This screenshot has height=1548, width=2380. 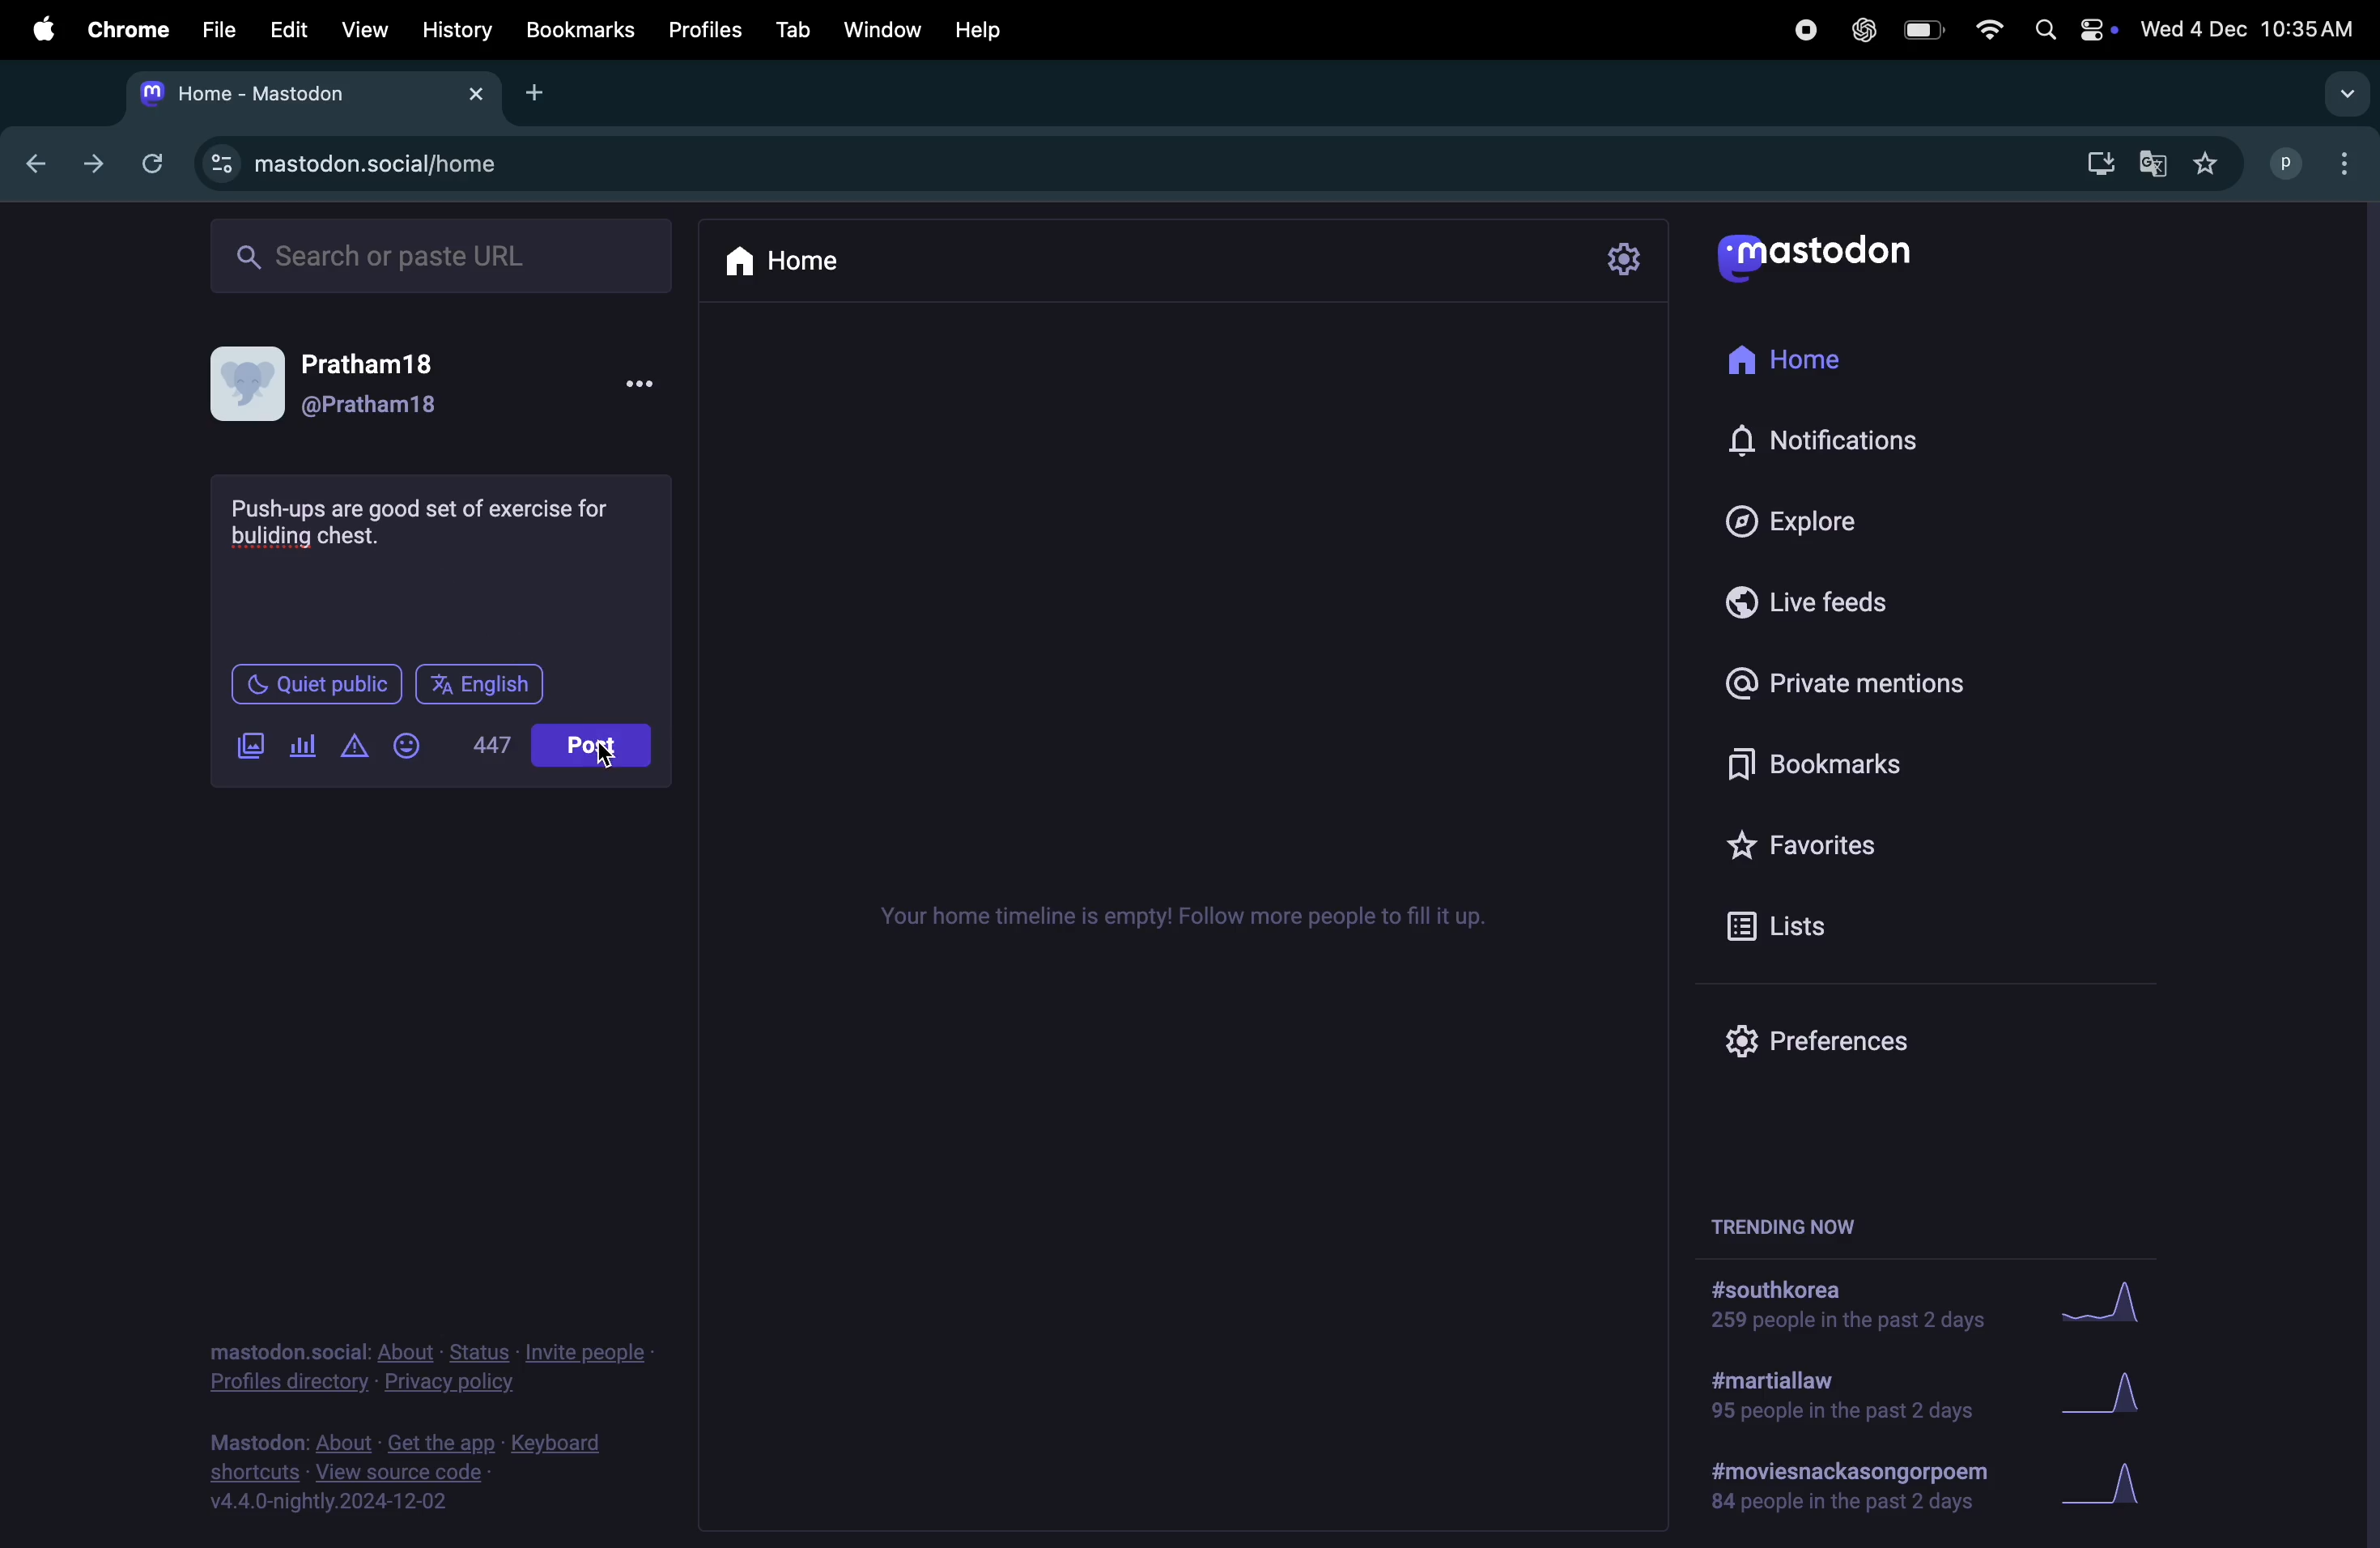 I want to click on battery, so click(x=1928, y=32).